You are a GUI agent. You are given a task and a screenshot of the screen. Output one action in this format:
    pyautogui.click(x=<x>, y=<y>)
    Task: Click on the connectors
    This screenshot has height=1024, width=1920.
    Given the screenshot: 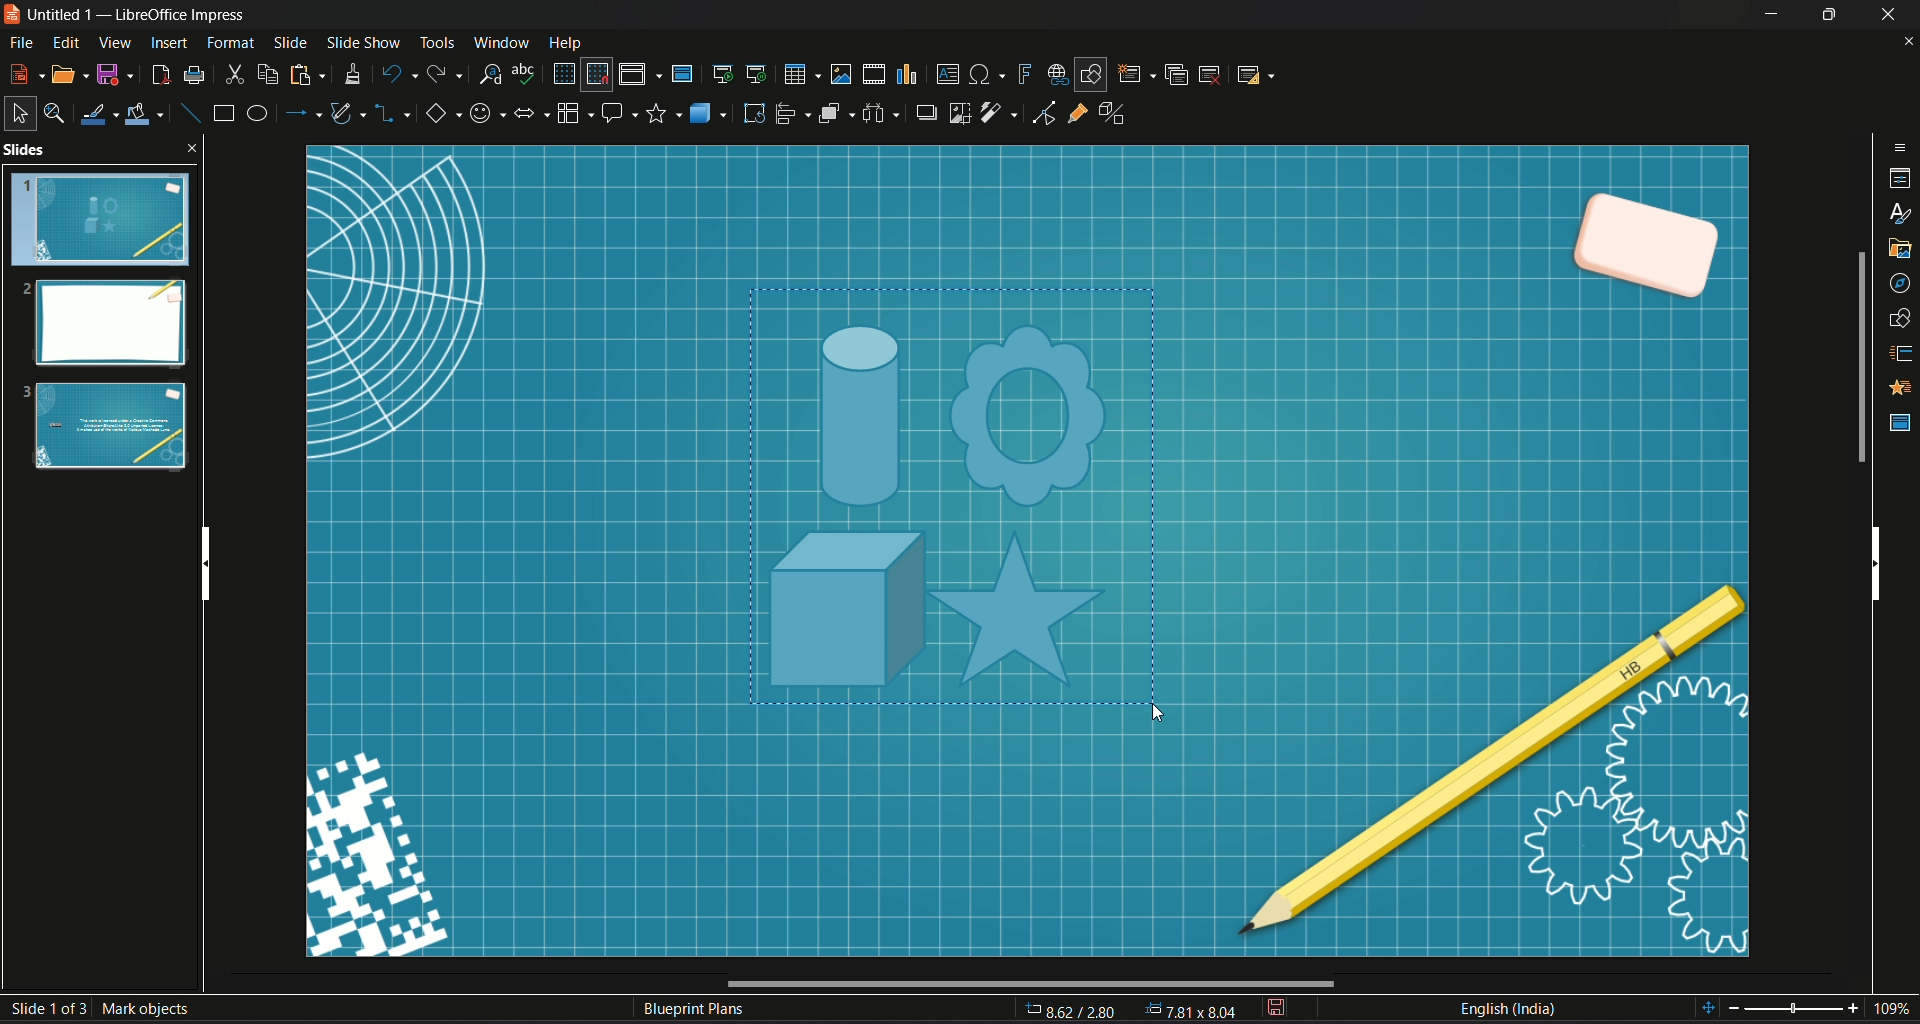 What is the action you would take?
    pyautogui.click(x=393, y=115)
    